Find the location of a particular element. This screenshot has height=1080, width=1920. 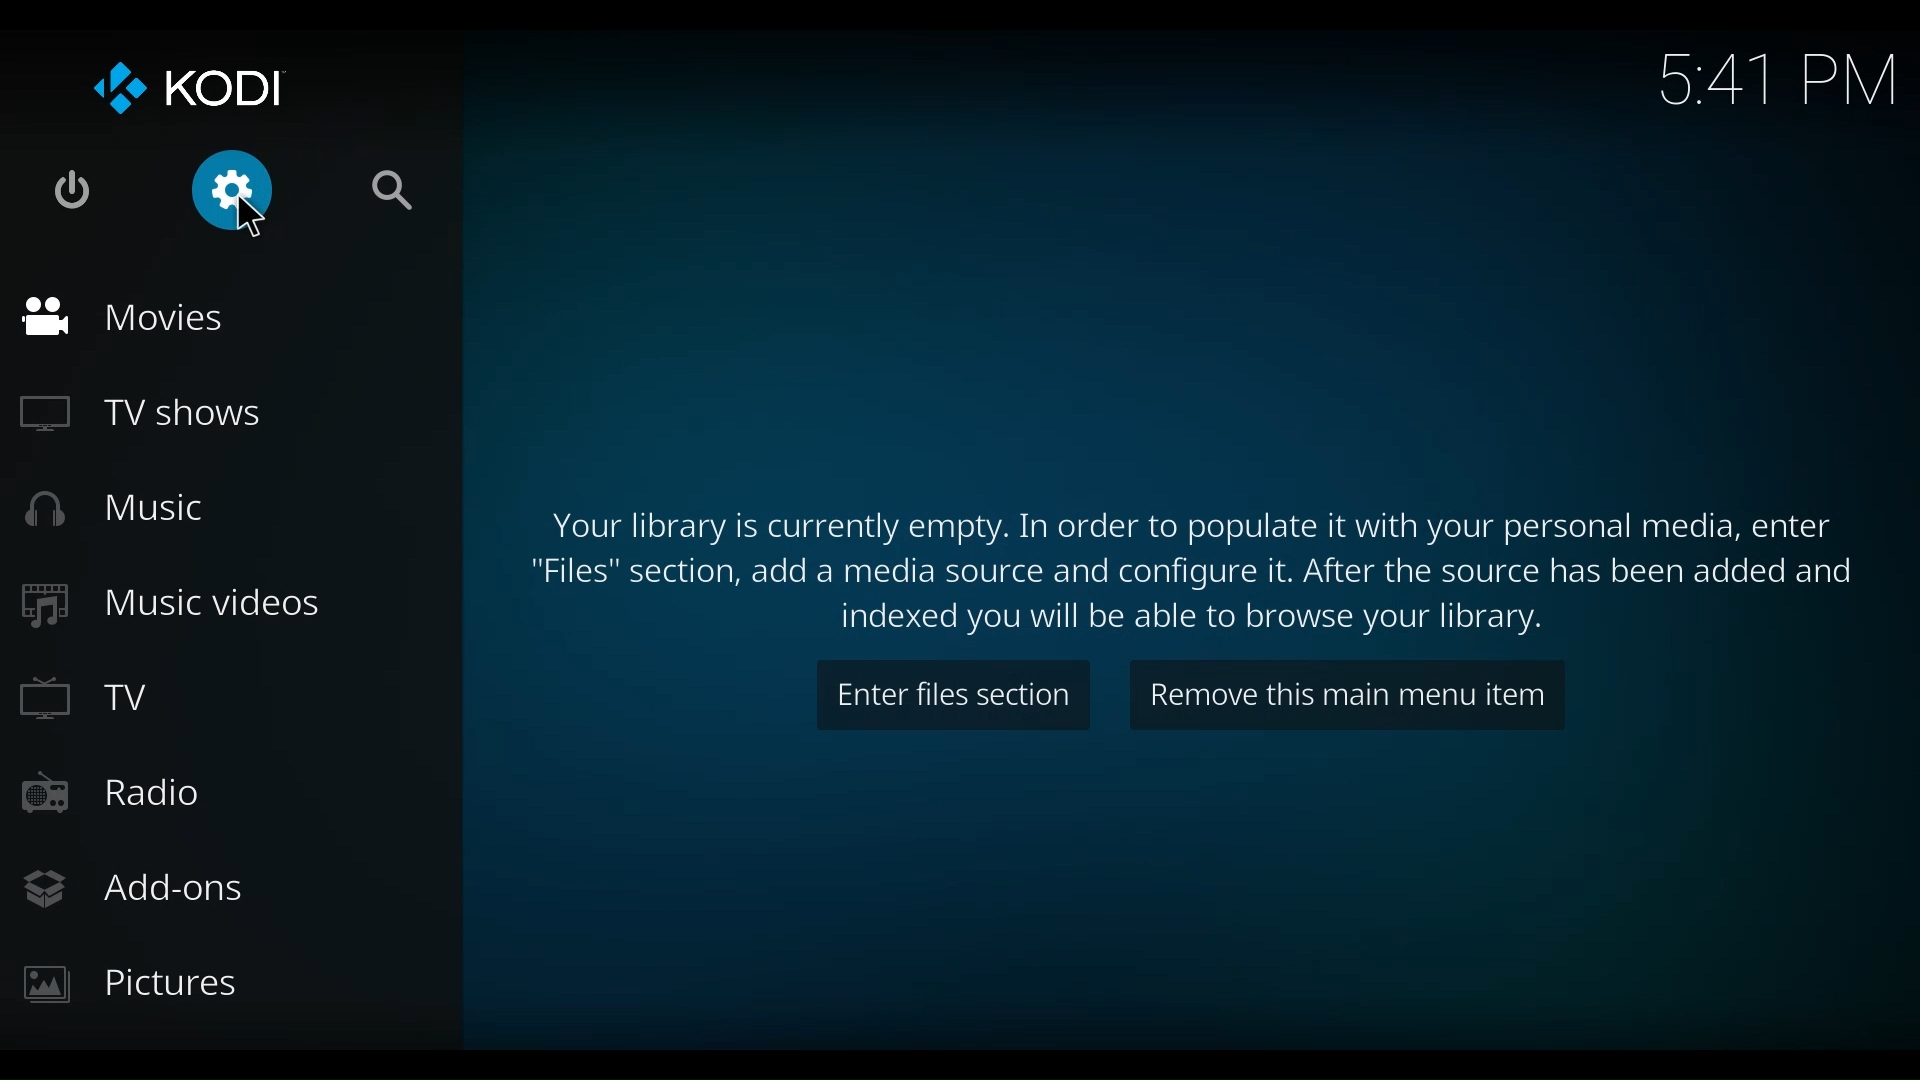

TV is located at coordinates (92, 700).